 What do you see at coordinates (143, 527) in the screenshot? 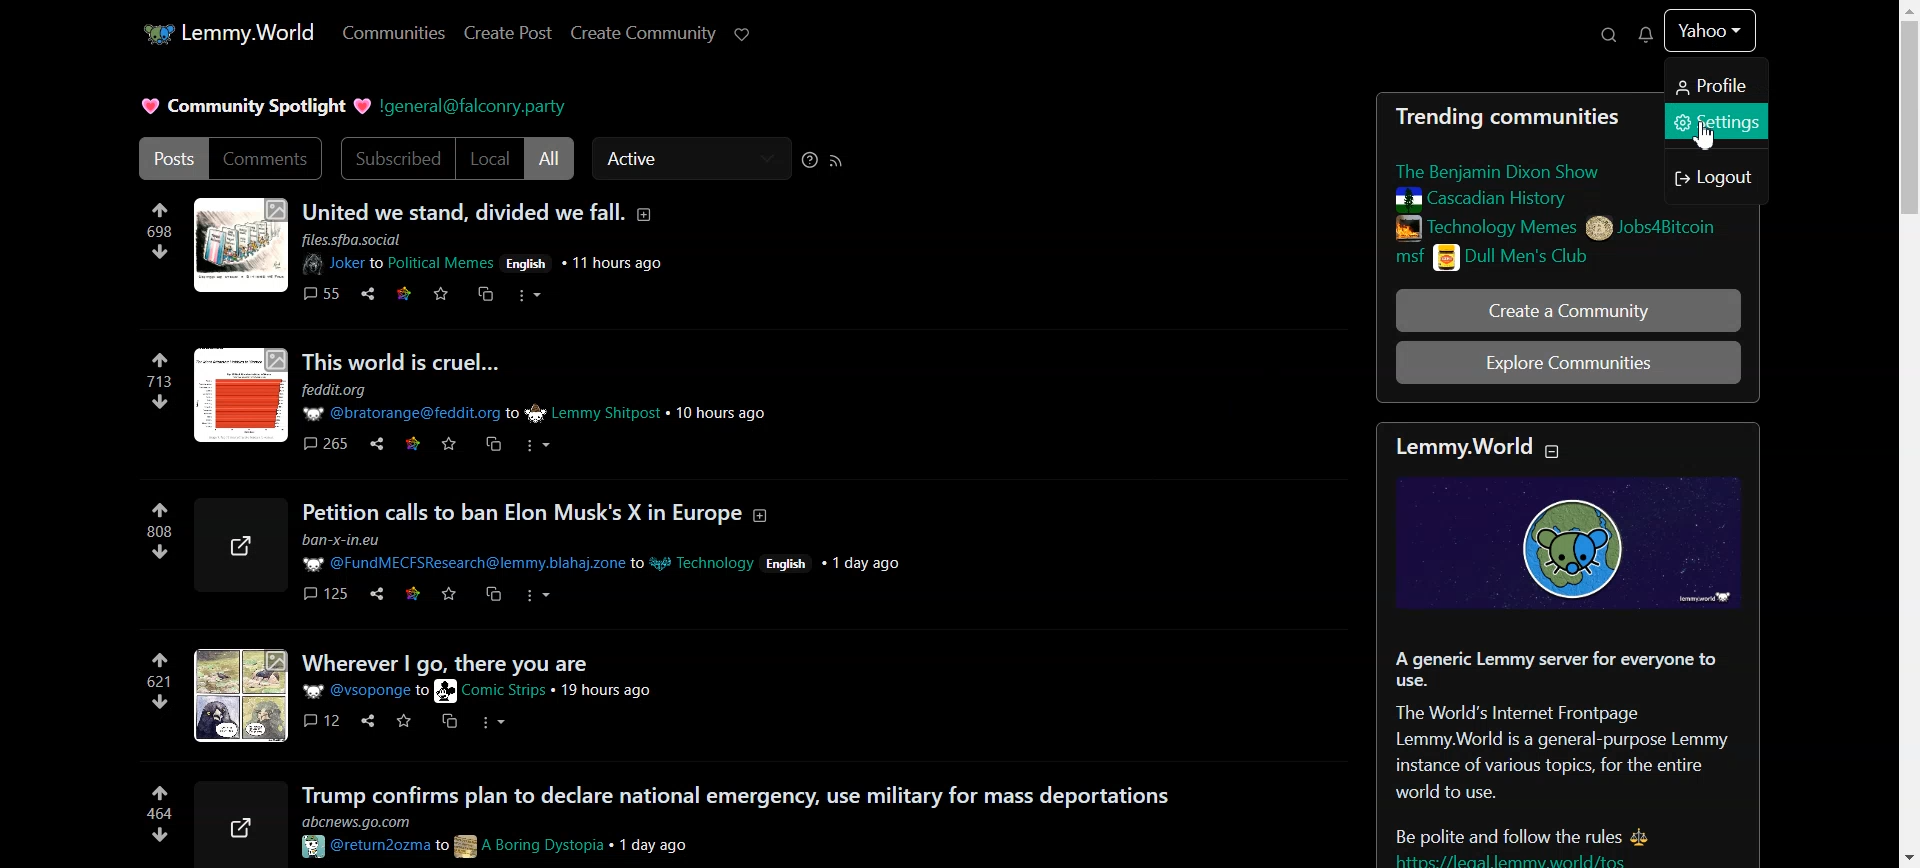
I see `280` at bounding box center [143, 527].